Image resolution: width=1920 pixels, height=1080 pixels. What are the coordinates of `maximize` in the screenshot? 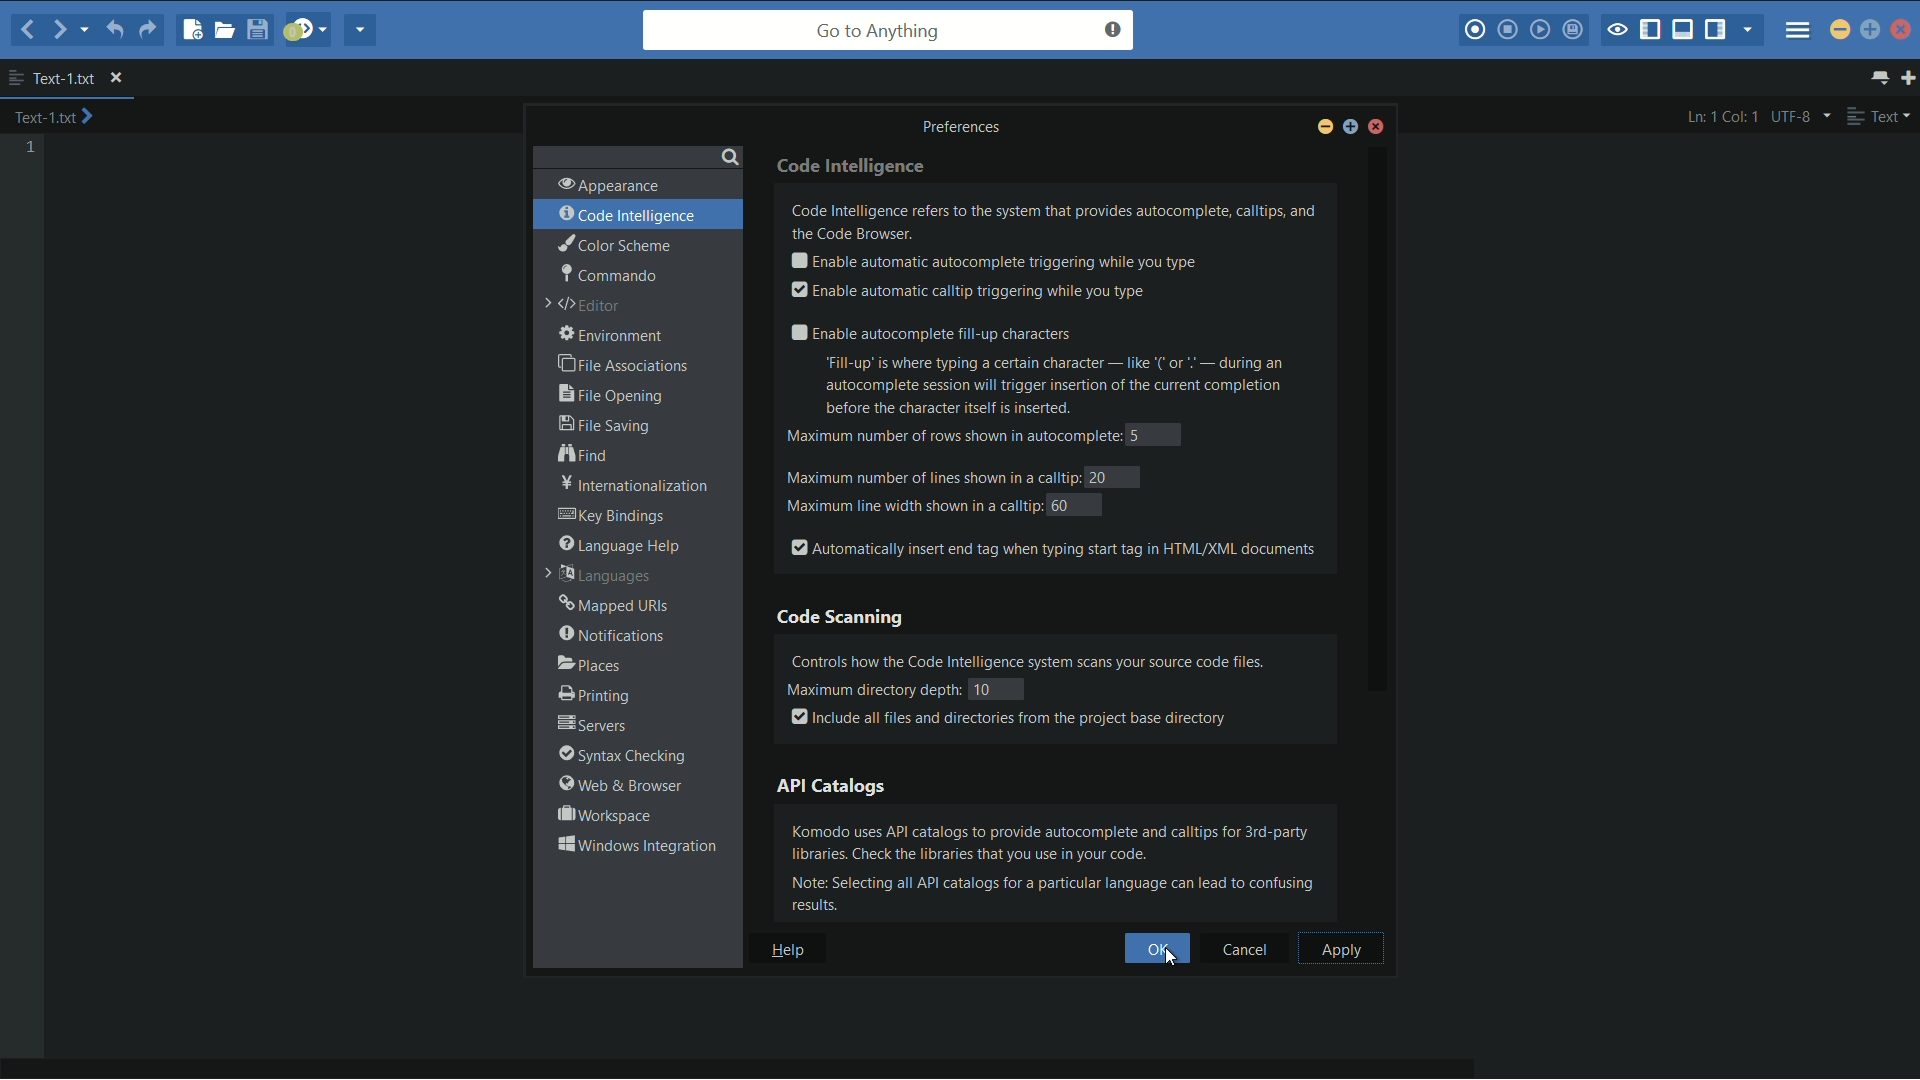 It's located at (1870, 29).